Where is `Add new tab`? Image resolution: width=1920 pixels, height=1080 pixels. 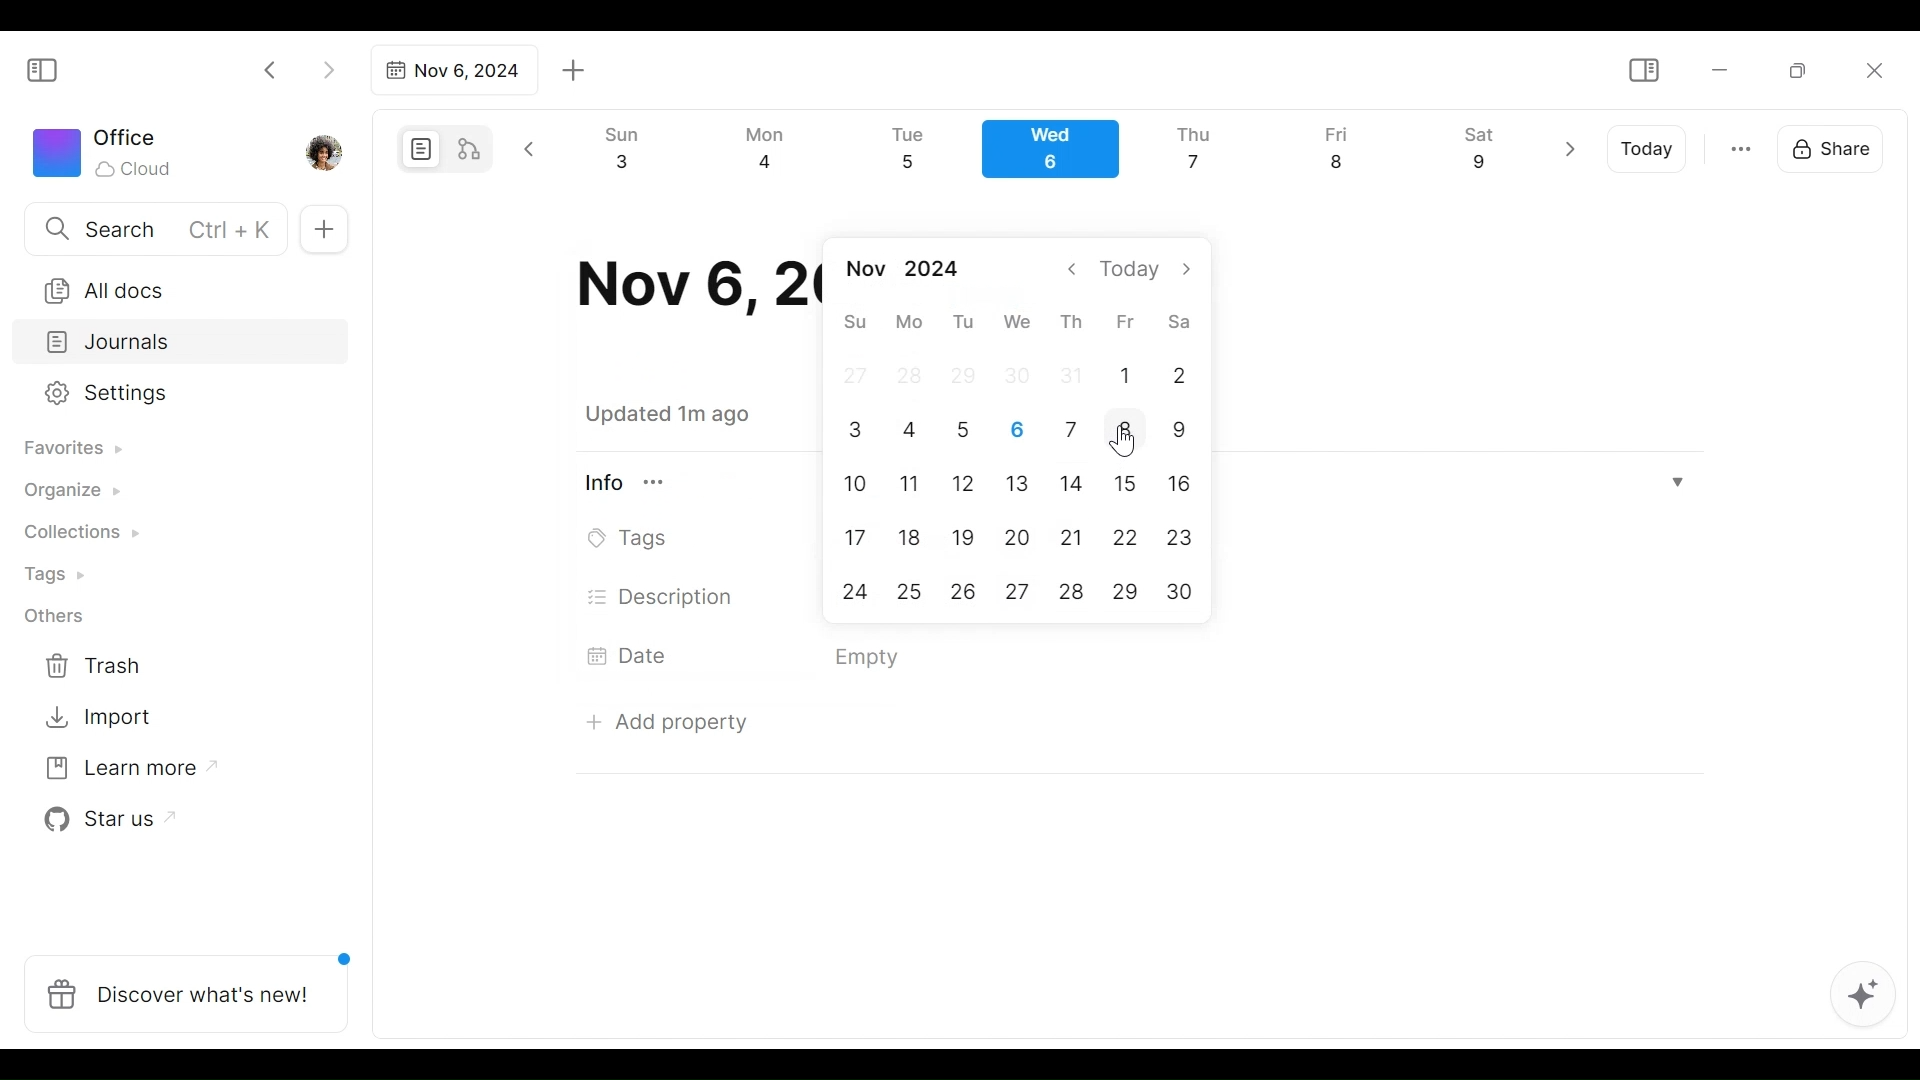
Add new tab is located at coordinates (574, 71).